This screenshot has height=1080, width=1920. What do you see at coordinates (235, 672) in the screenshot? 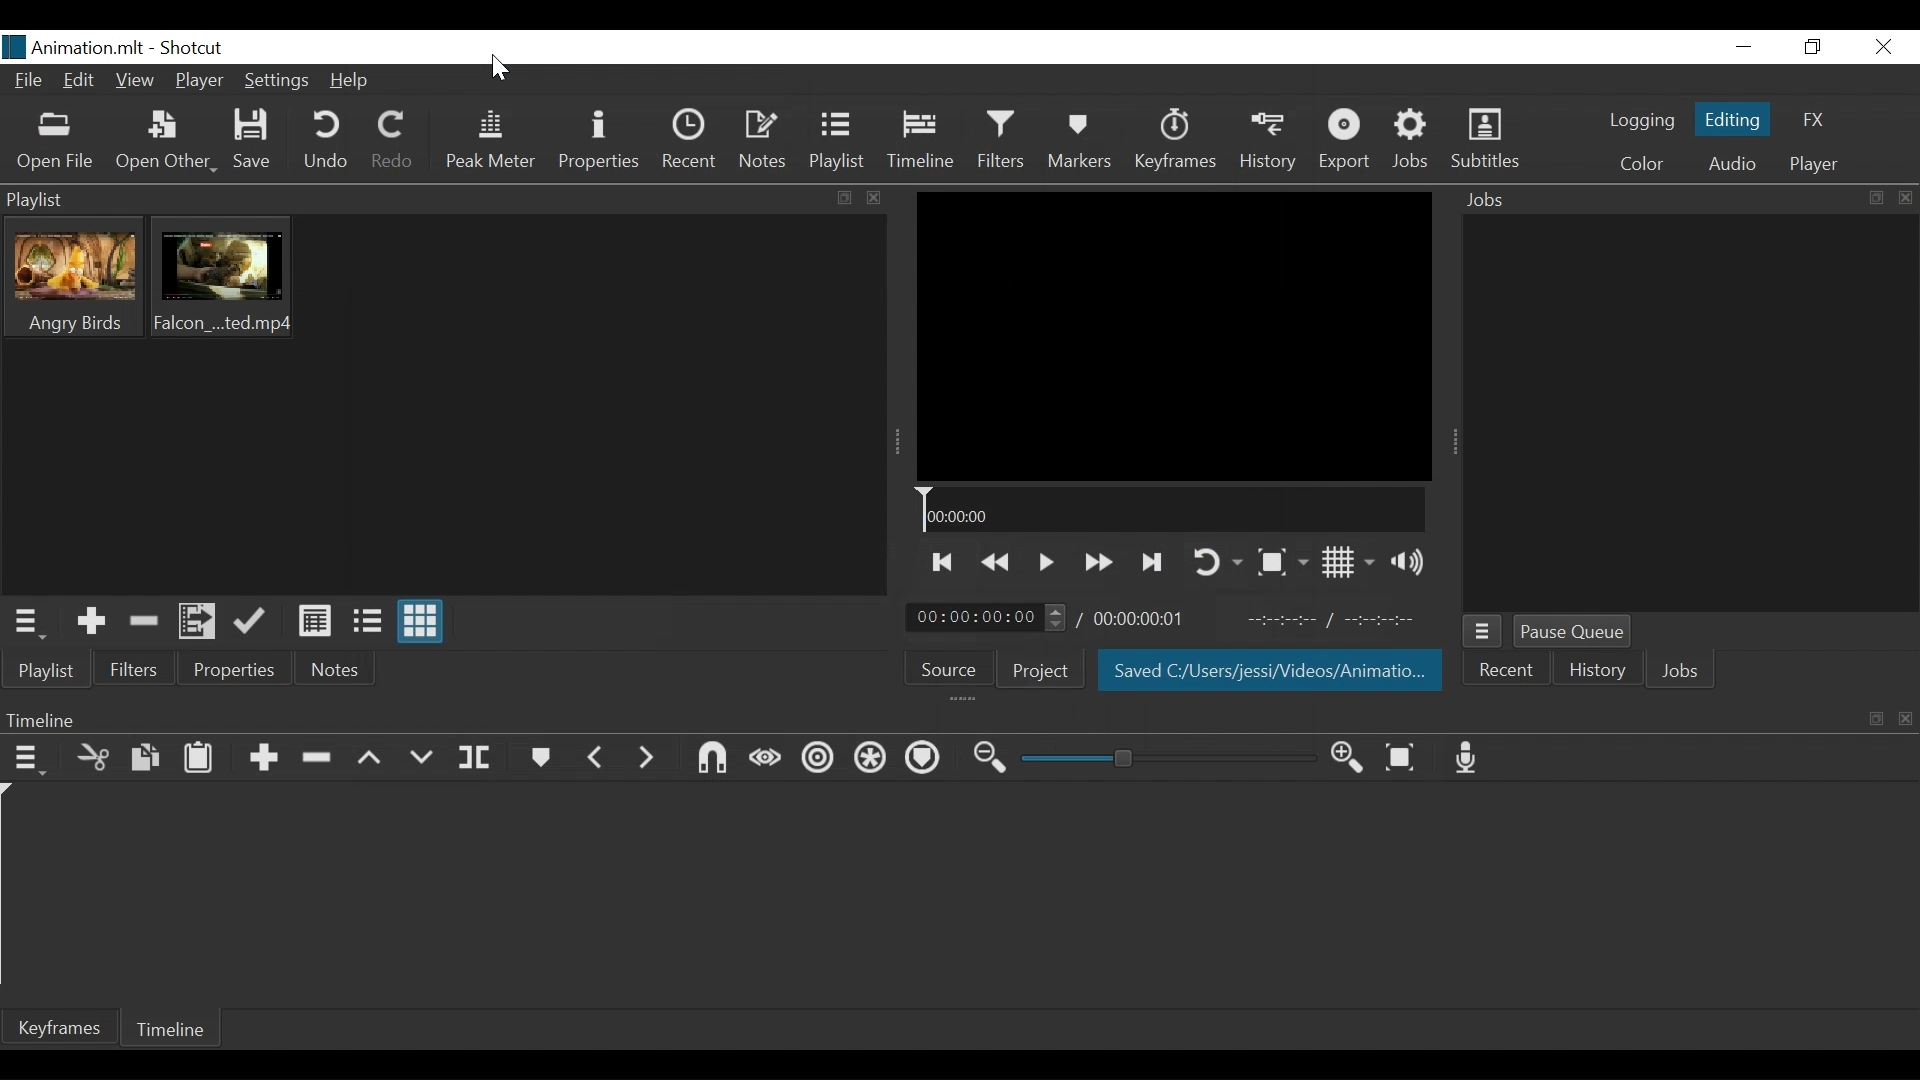
I see `Properties` at bounding box center [235, 672].